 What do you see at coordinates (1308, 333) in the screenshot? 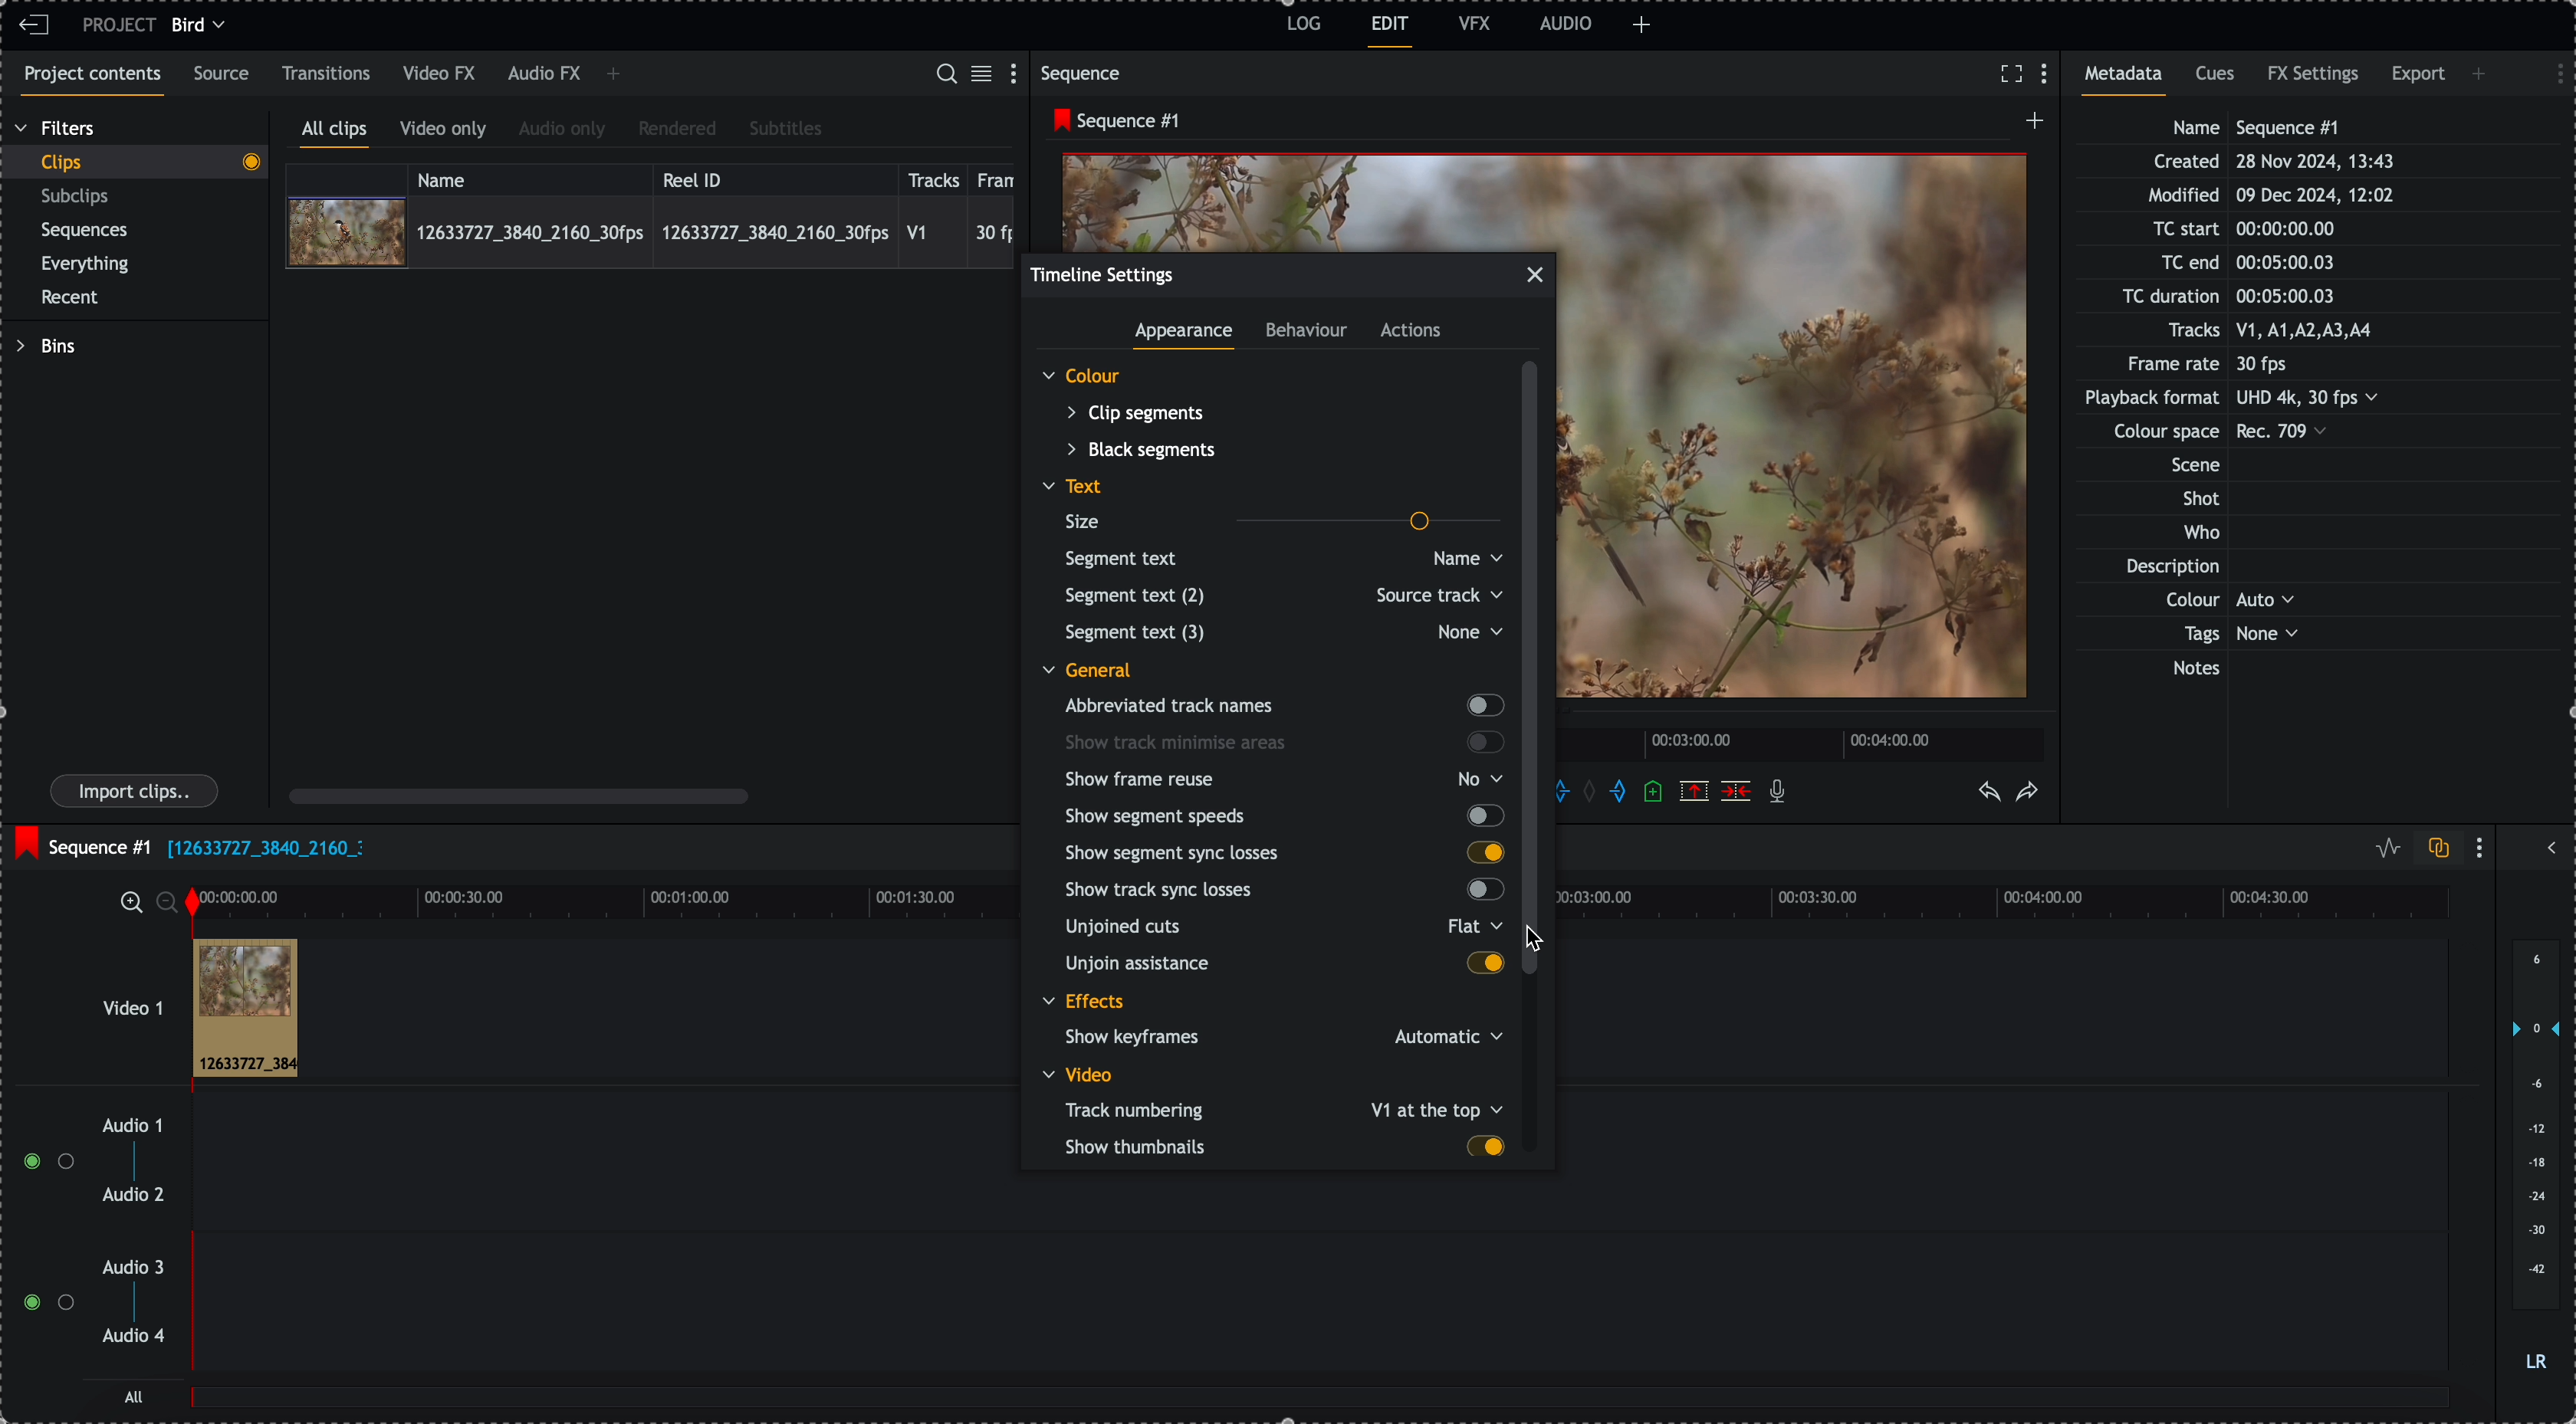
I see `behaviour` at bounding box center [1308, 333].